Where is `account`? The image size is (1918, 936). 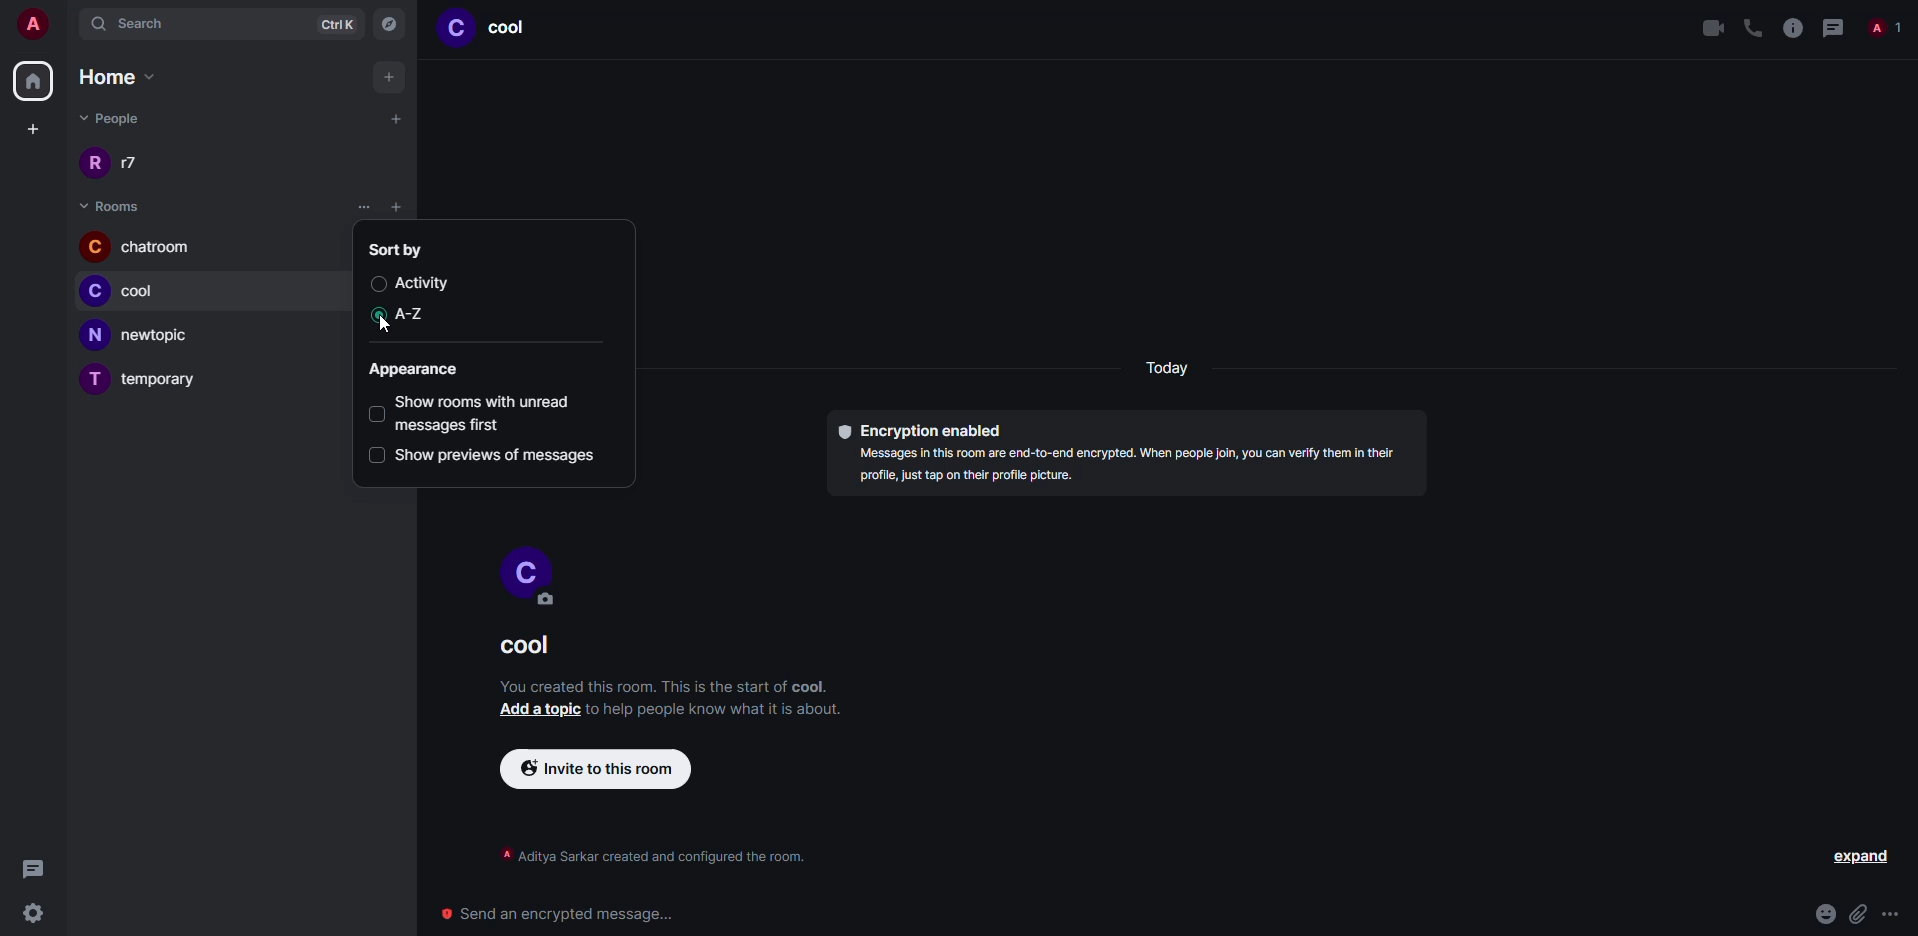
account is located at coordinates (39, 25).